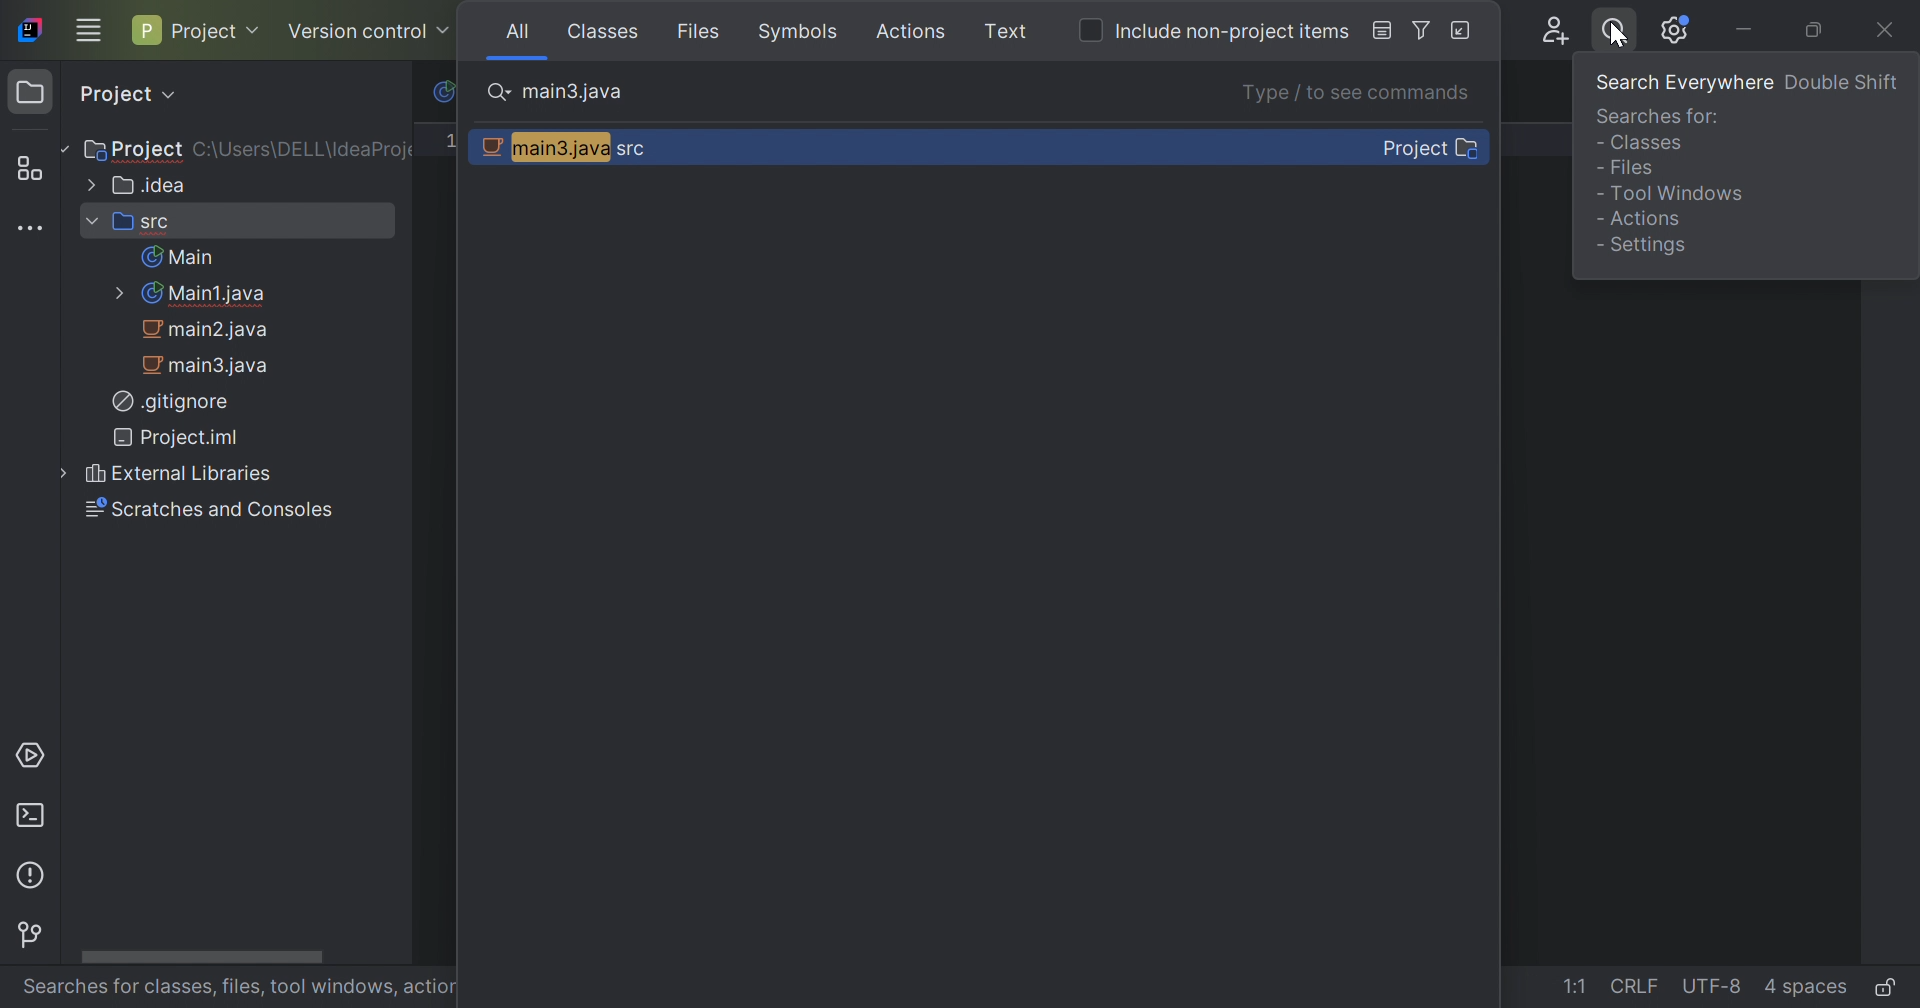 The image size is (1920, 1008). I want to click on Horizontal Scroll bar, so click(199, 955).